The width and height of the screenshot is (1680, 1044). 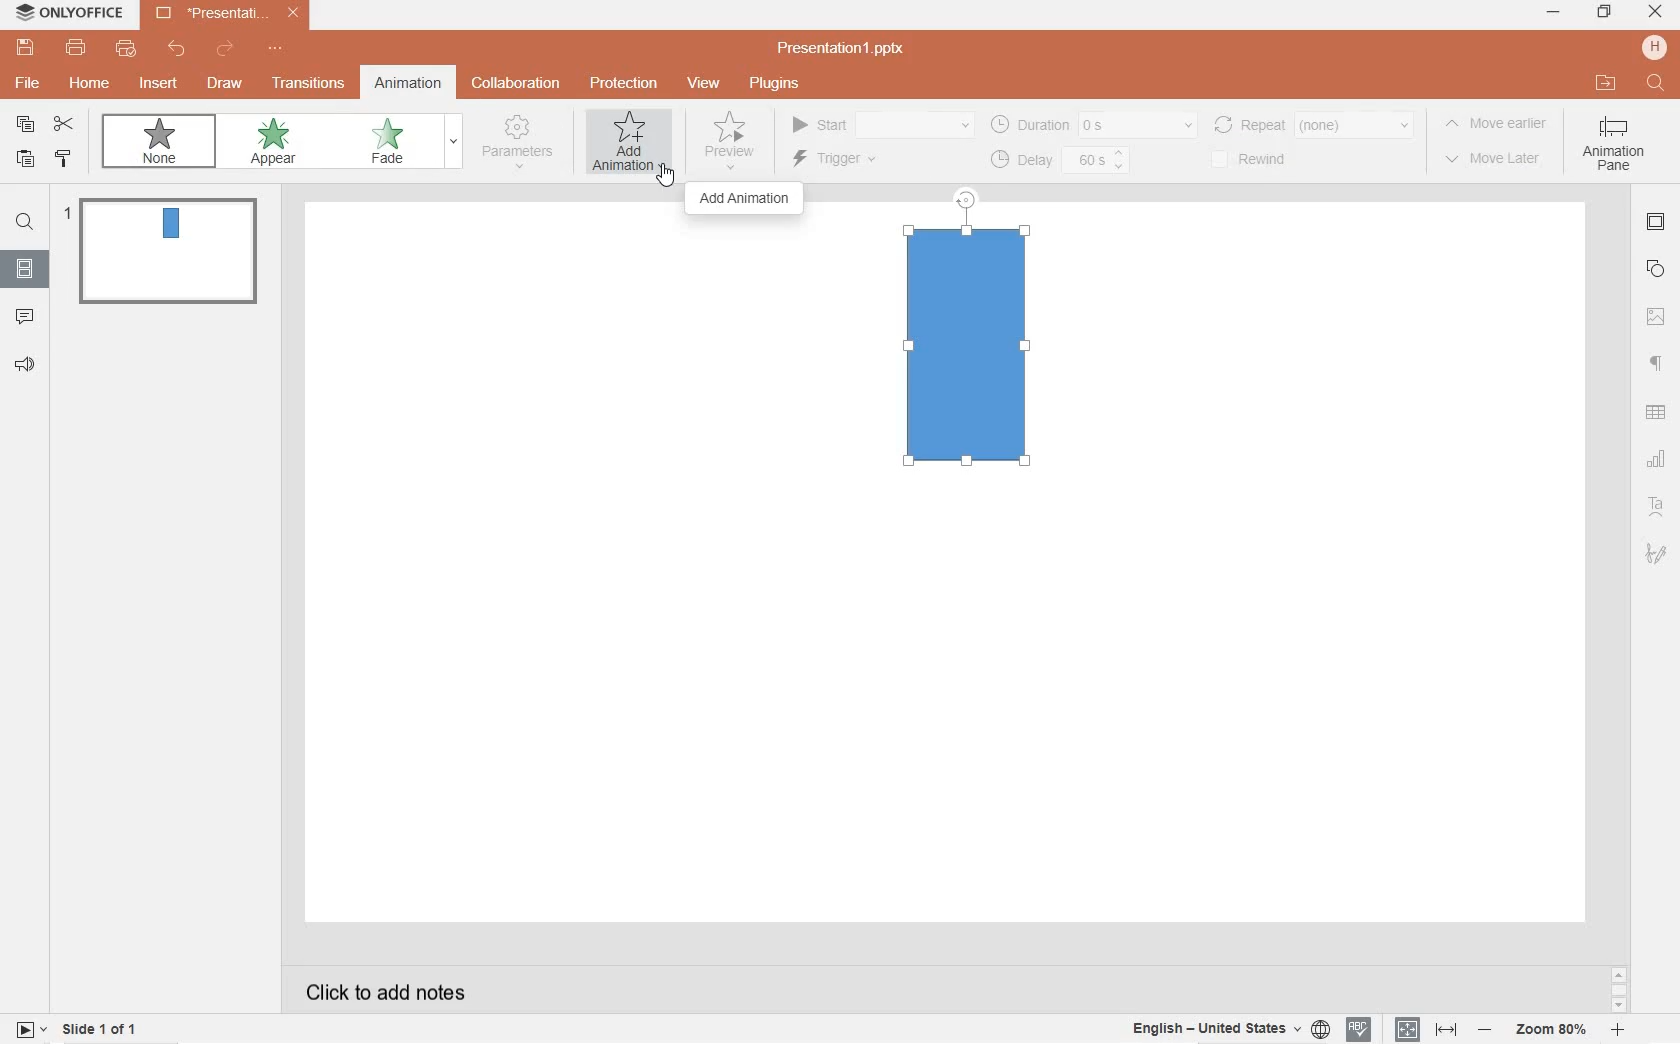 I want to click on delay, so click(x=1061, y=160).